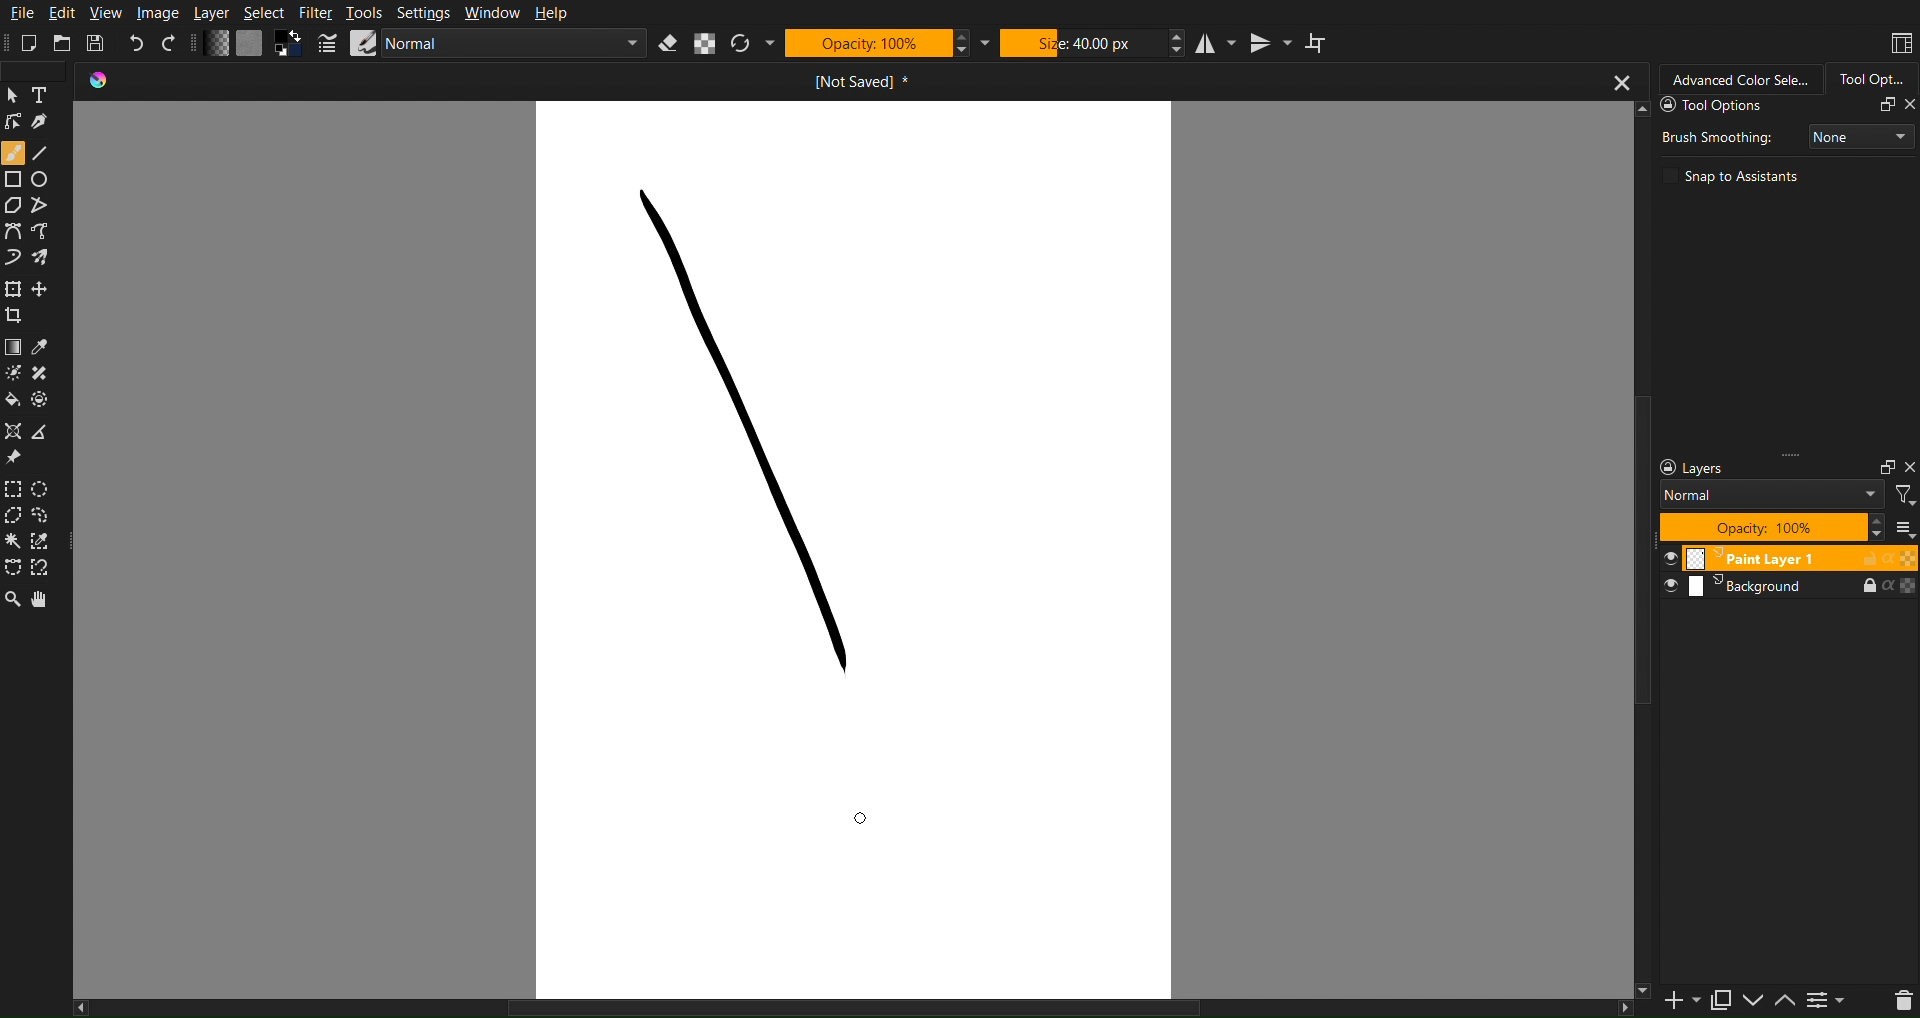 This screenshot has width=1920, height=1018. Describe the element at coordinates (1044, 545) in the screenshot. I see `Work Space` at that location.